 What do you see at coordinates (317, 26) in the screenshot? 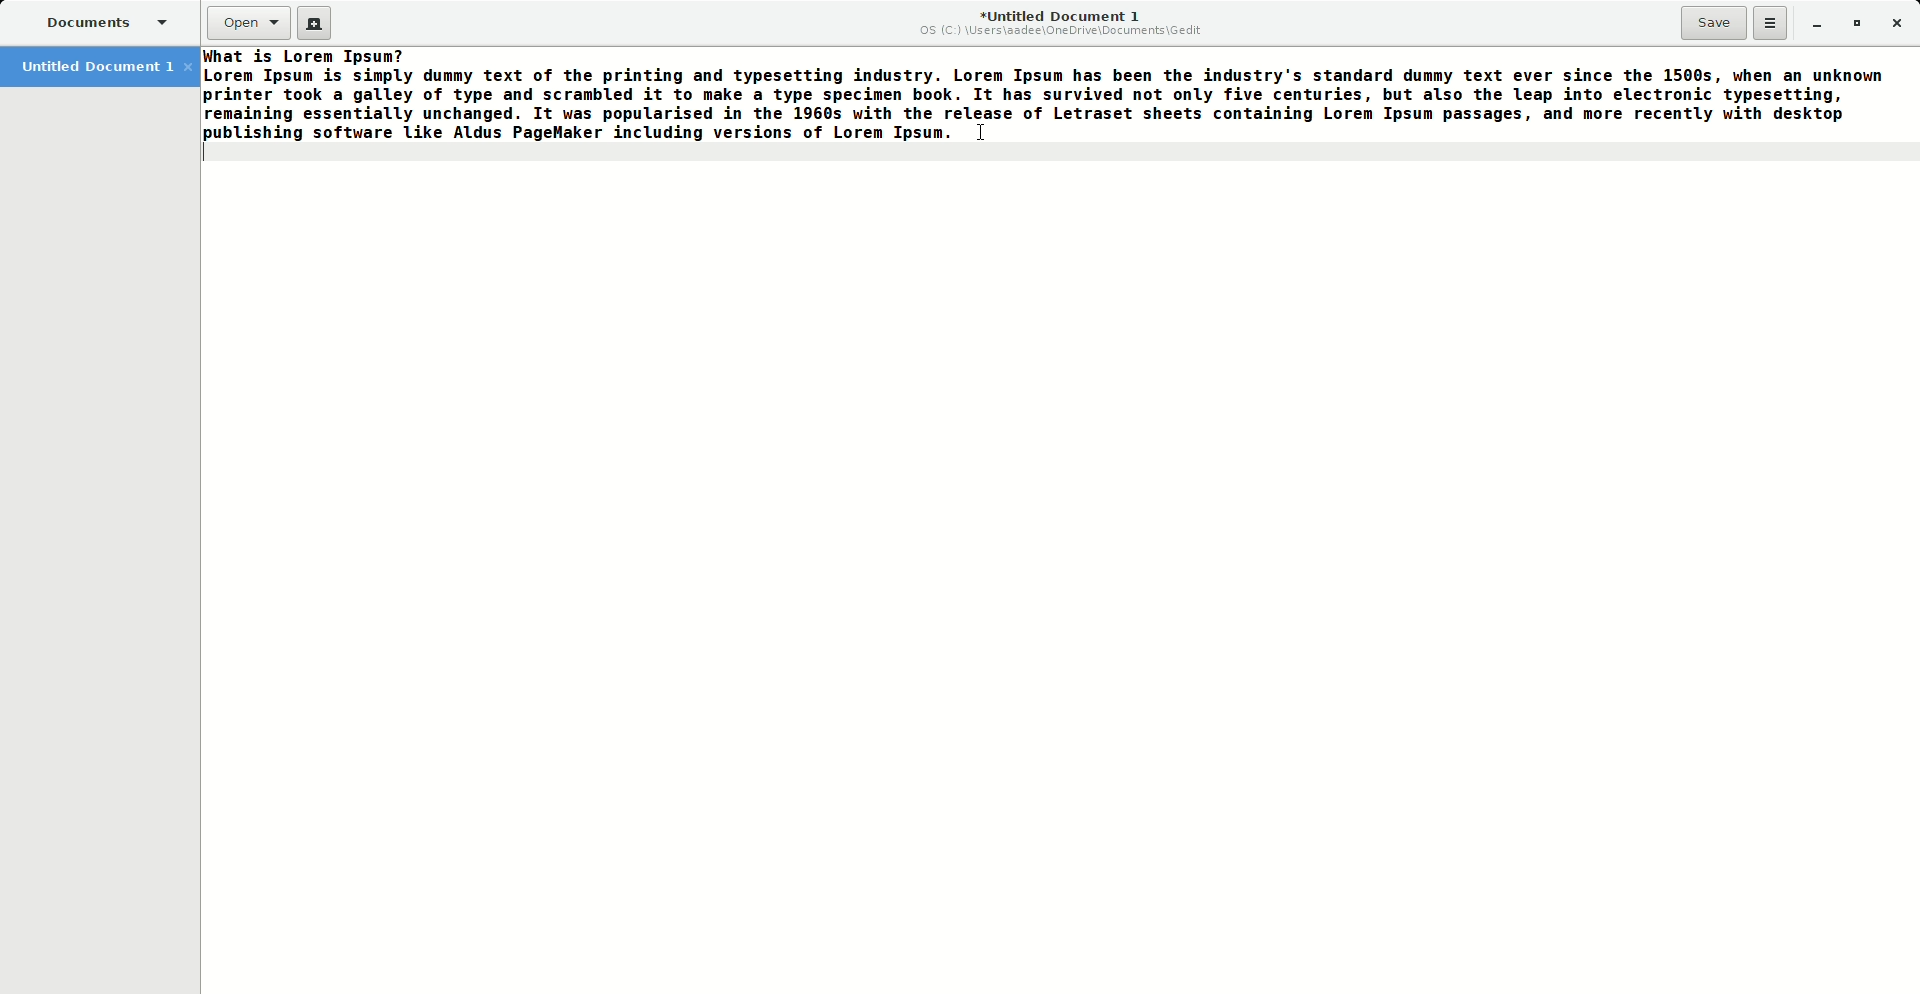
I see `New` at bounding box center [317, 26].